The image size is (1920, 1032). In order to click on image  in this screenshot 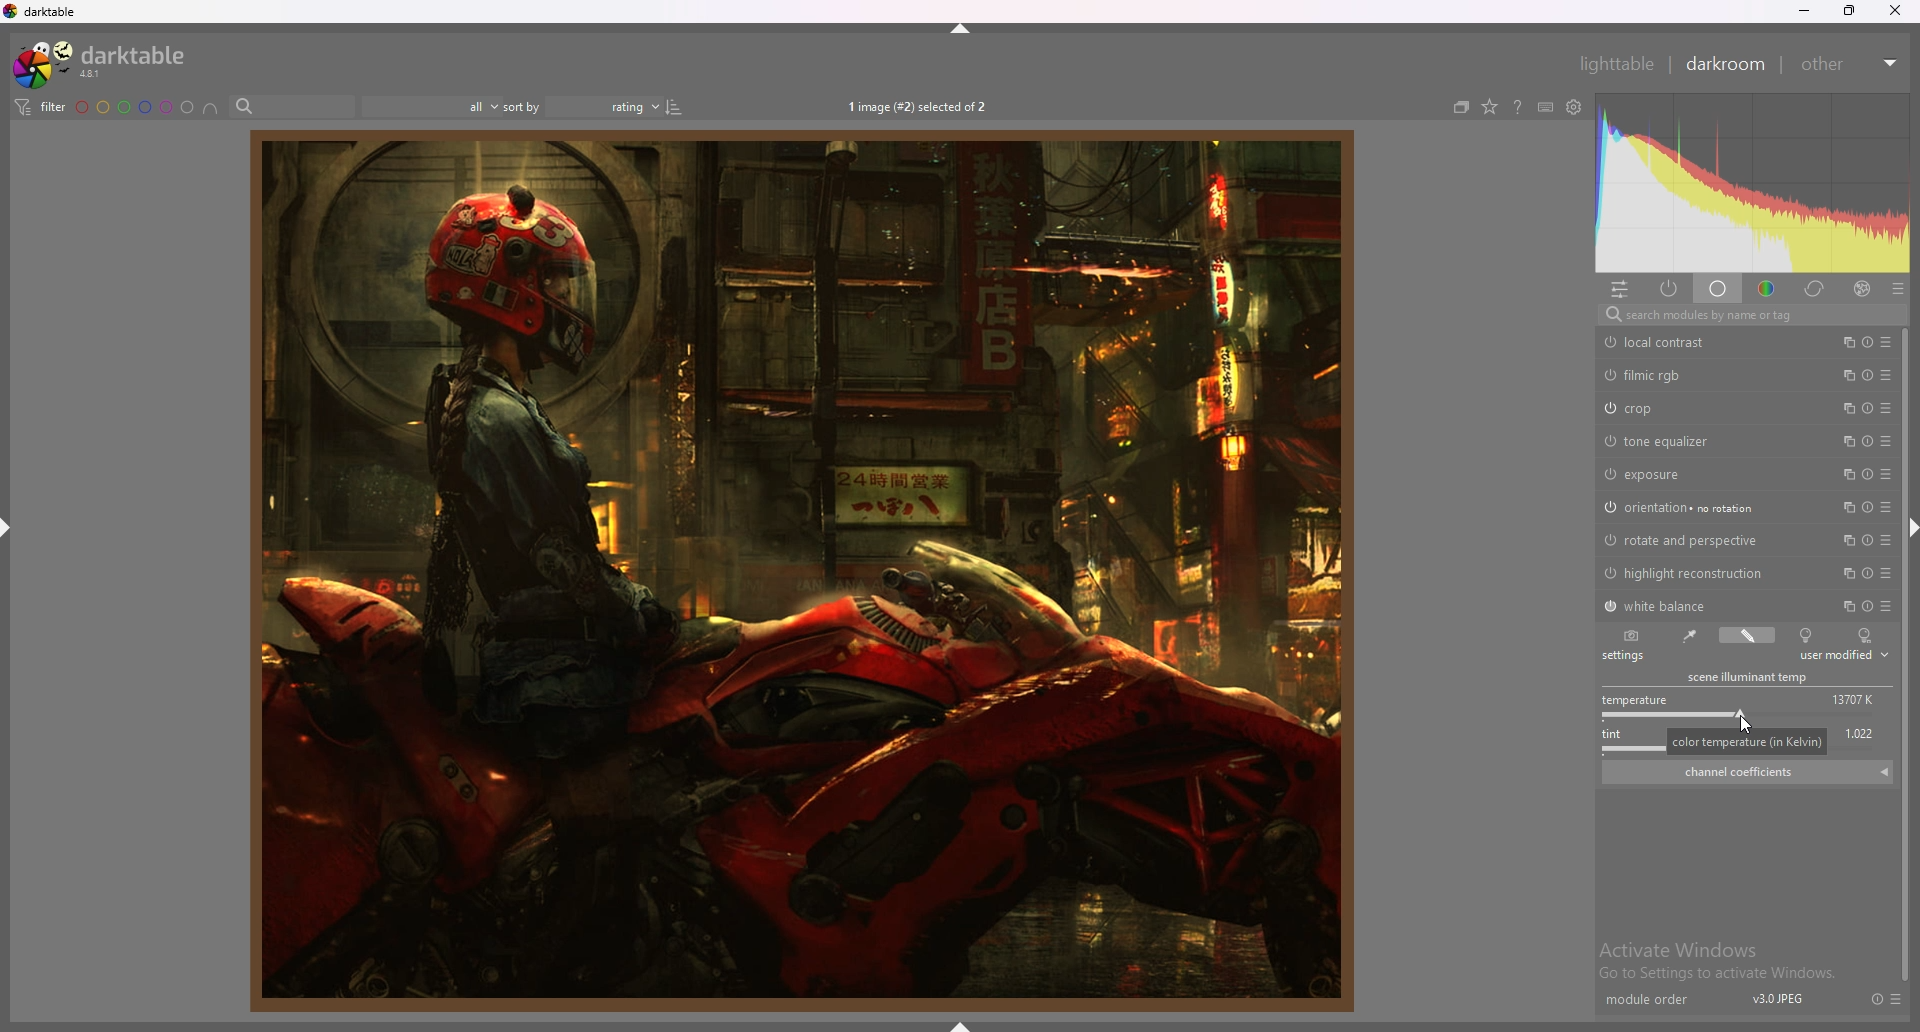, I will do `click(796, 570)`.